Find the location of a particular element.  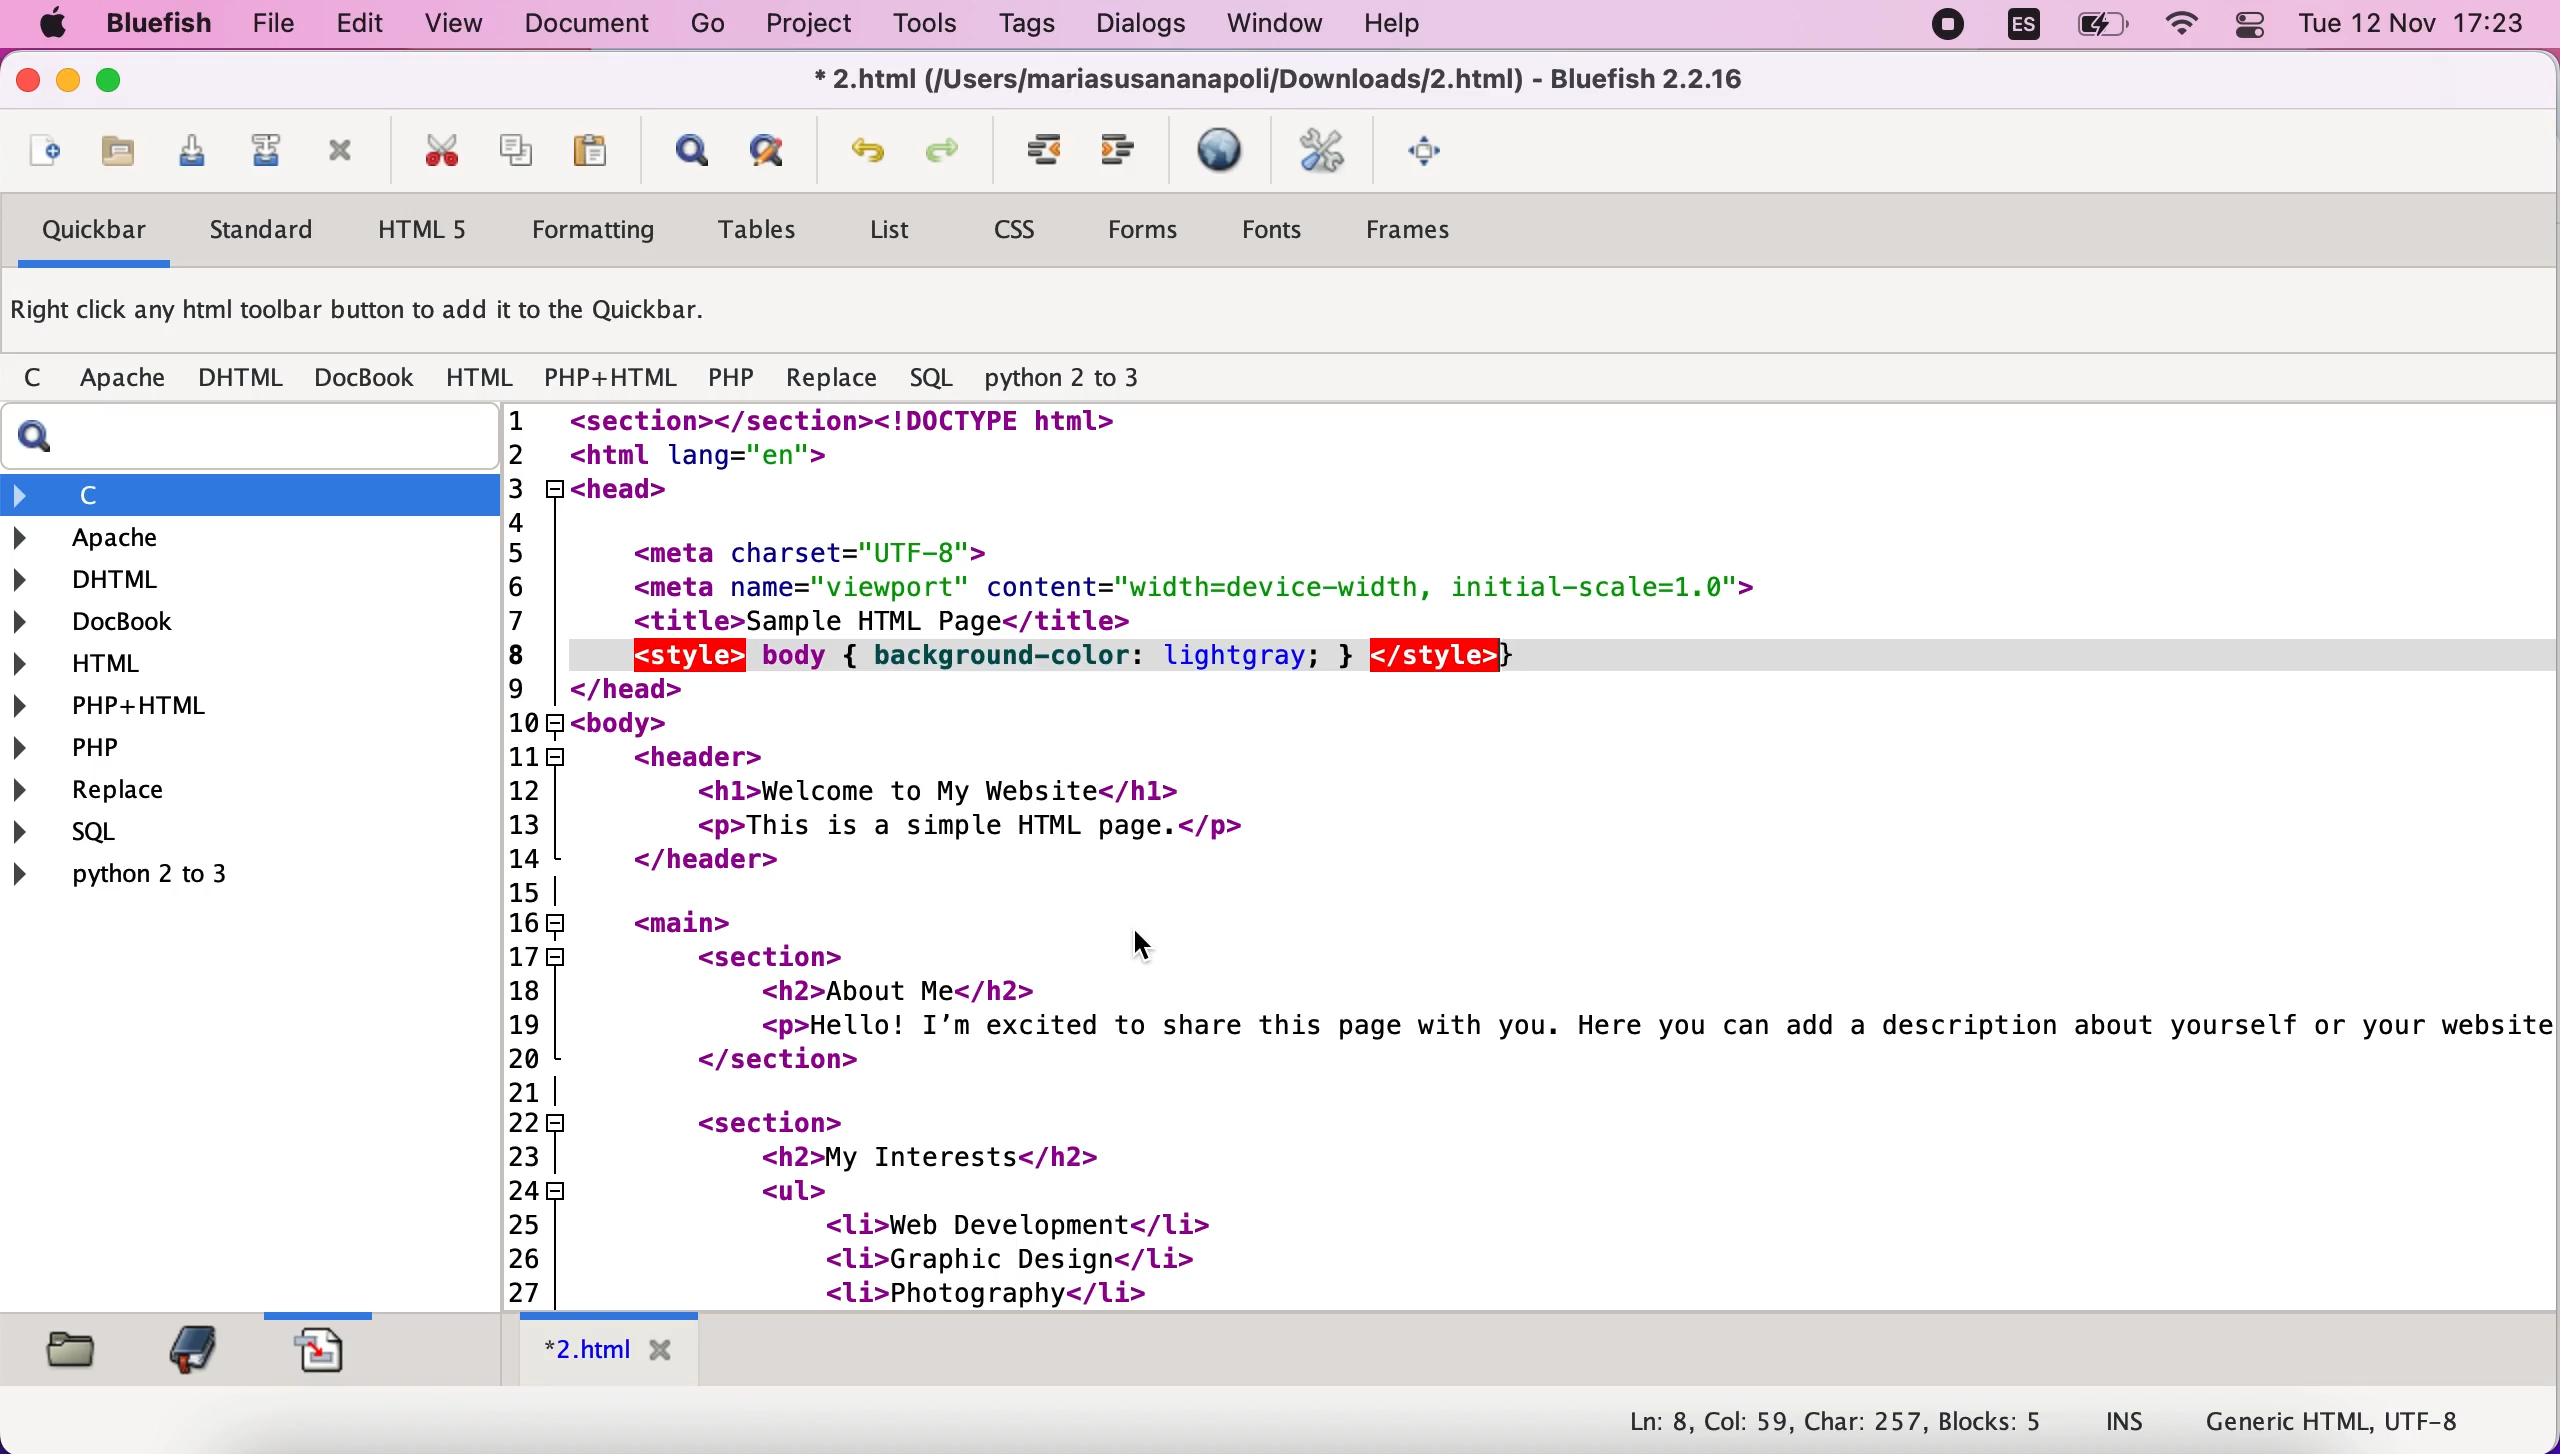

html is located at coordinates (482, 378).